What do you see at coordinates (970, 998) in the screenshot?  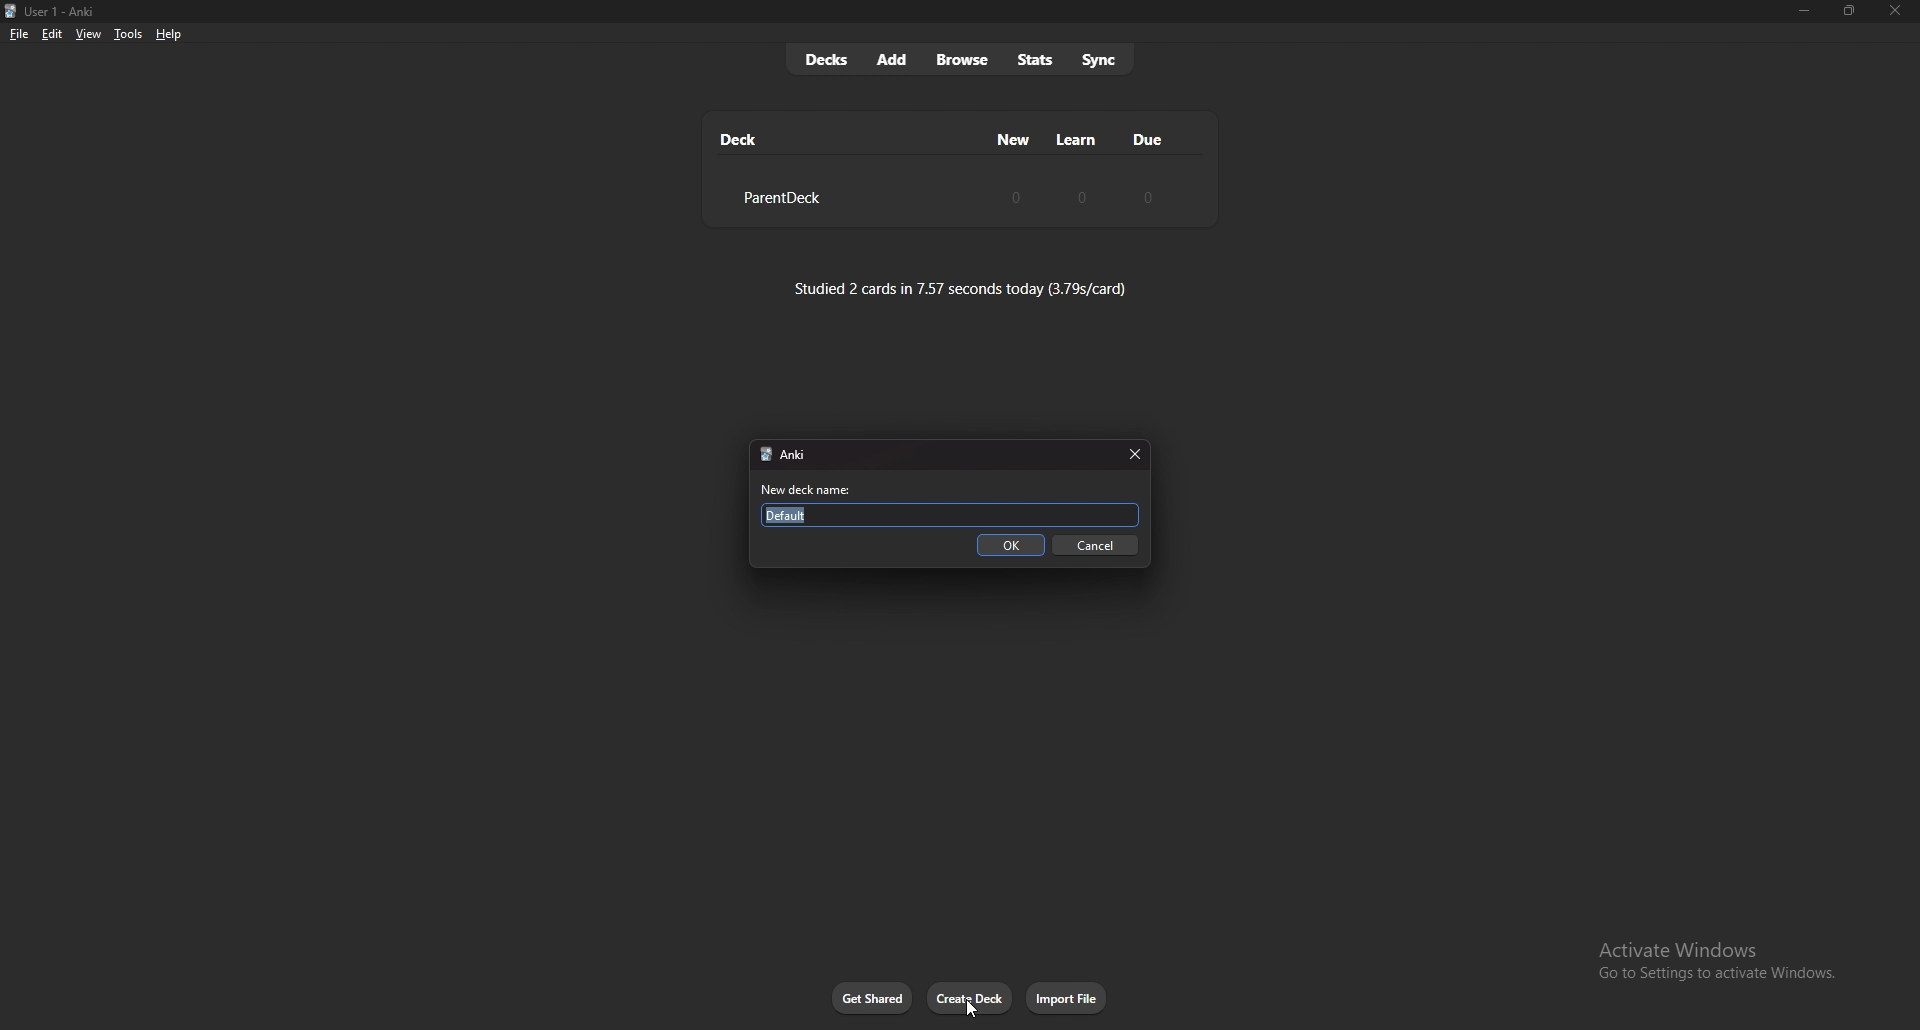 I see `create deck` at bounding box center [970, 998].